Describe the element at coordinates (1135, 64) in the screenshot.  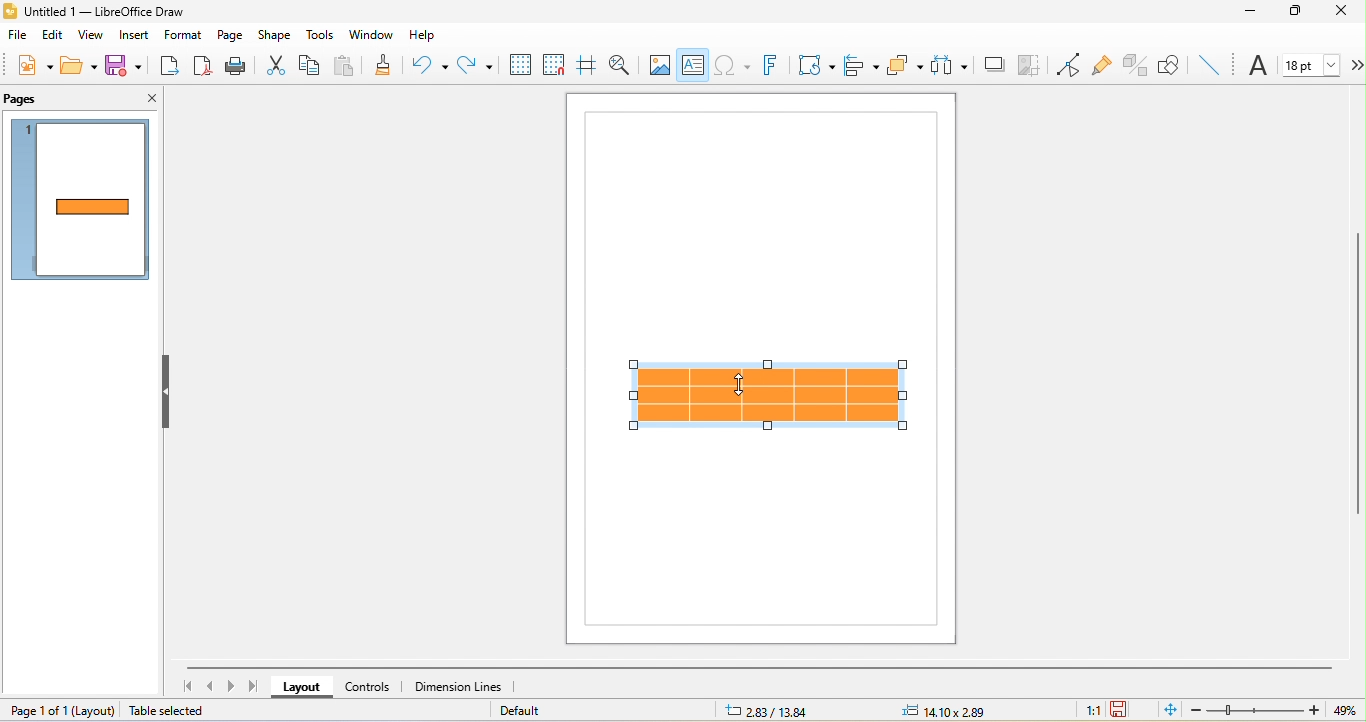
I see `toggle extrusion` at that location.